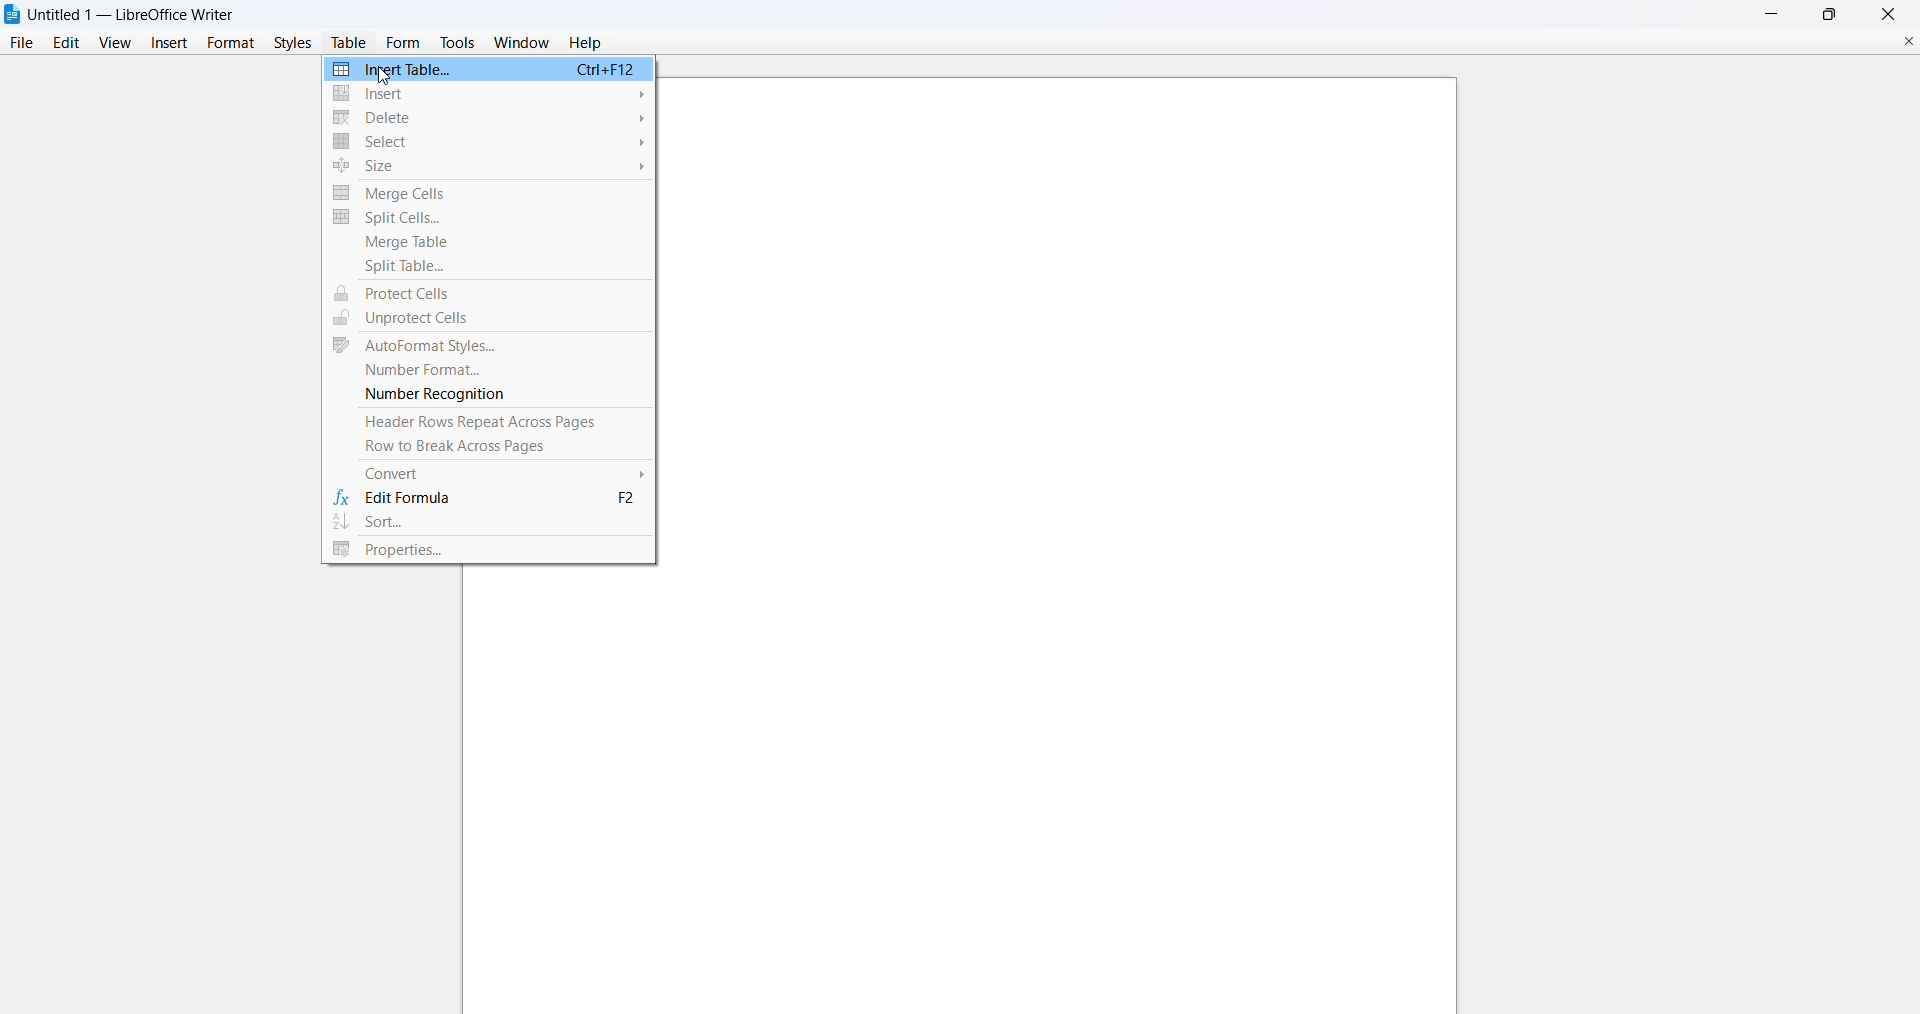 This screenshot has width=1920, height=1014. I want to click on merge cells, so click(490, 193).